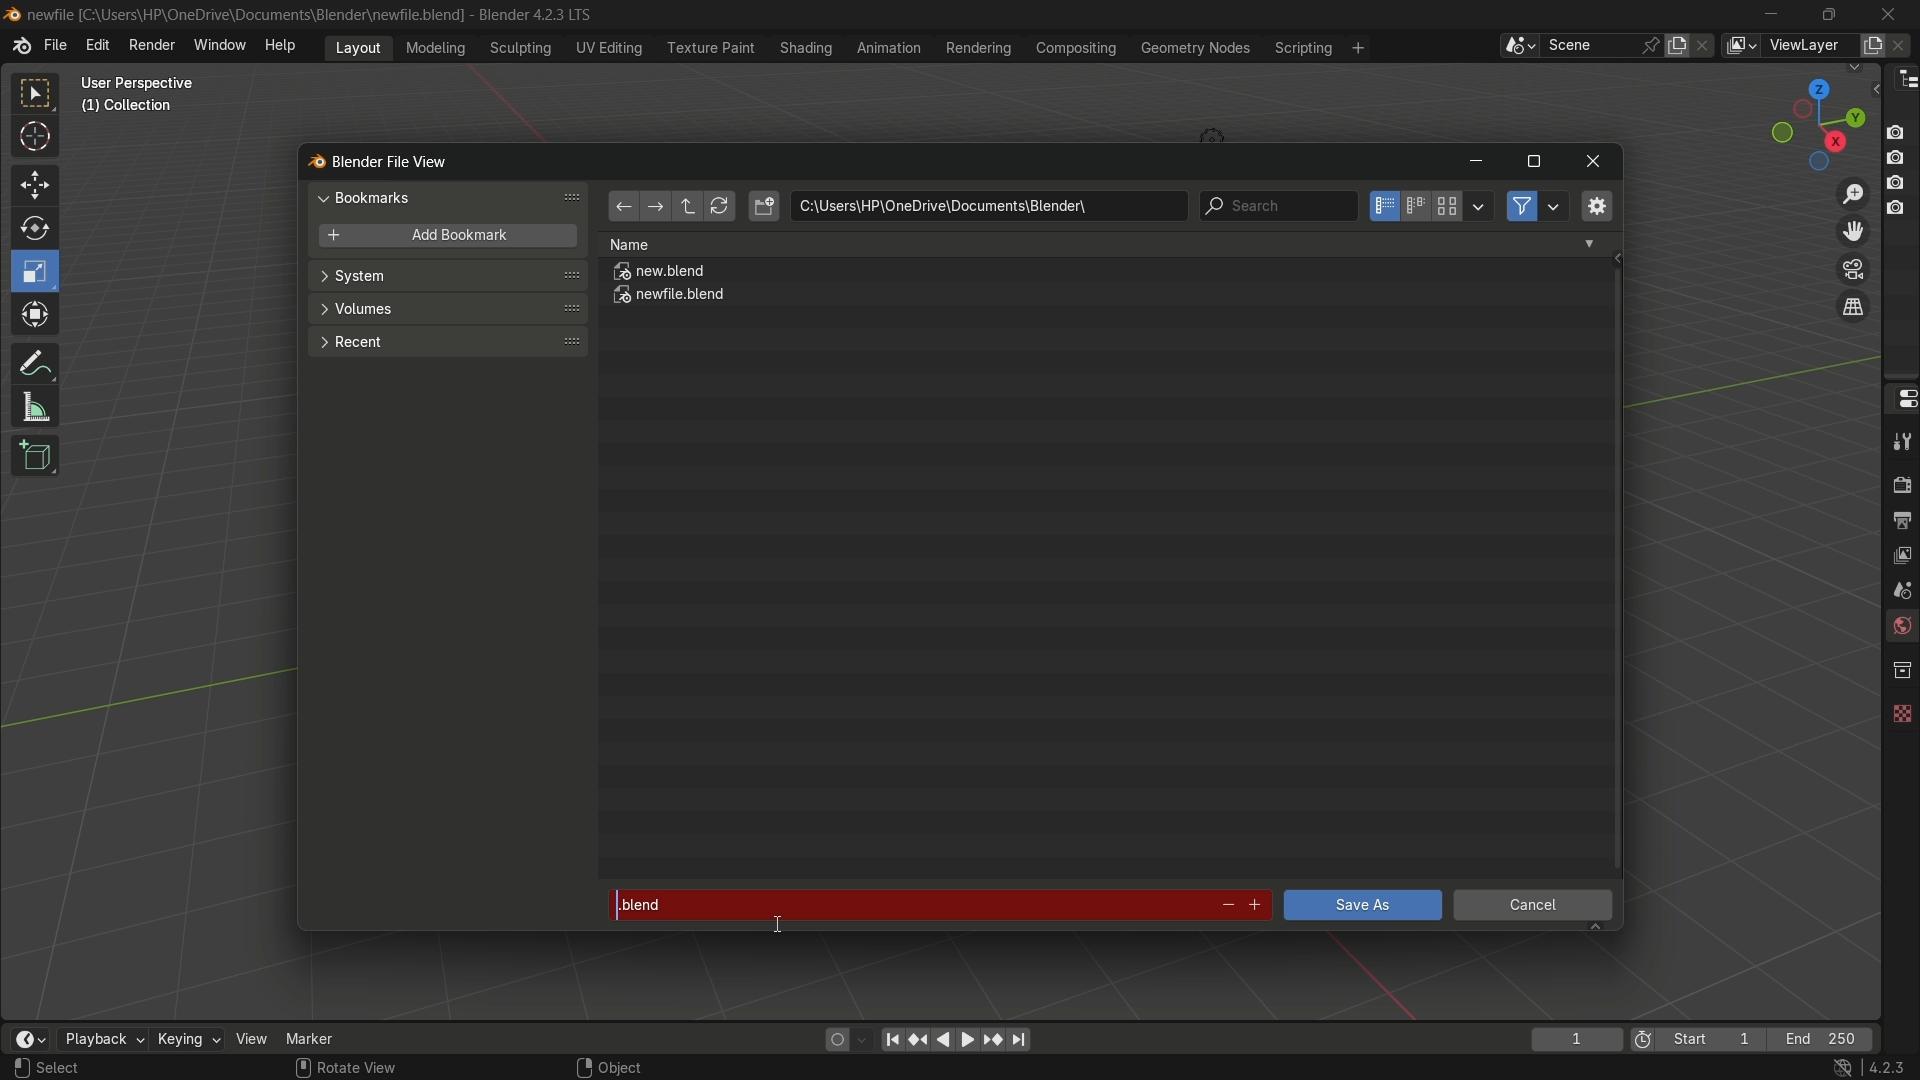 The width and height of the screenshot is (1920, 1080). Describe the element at coordinates (1595, 205) in the screenshot. I see `toggle region` at that location.